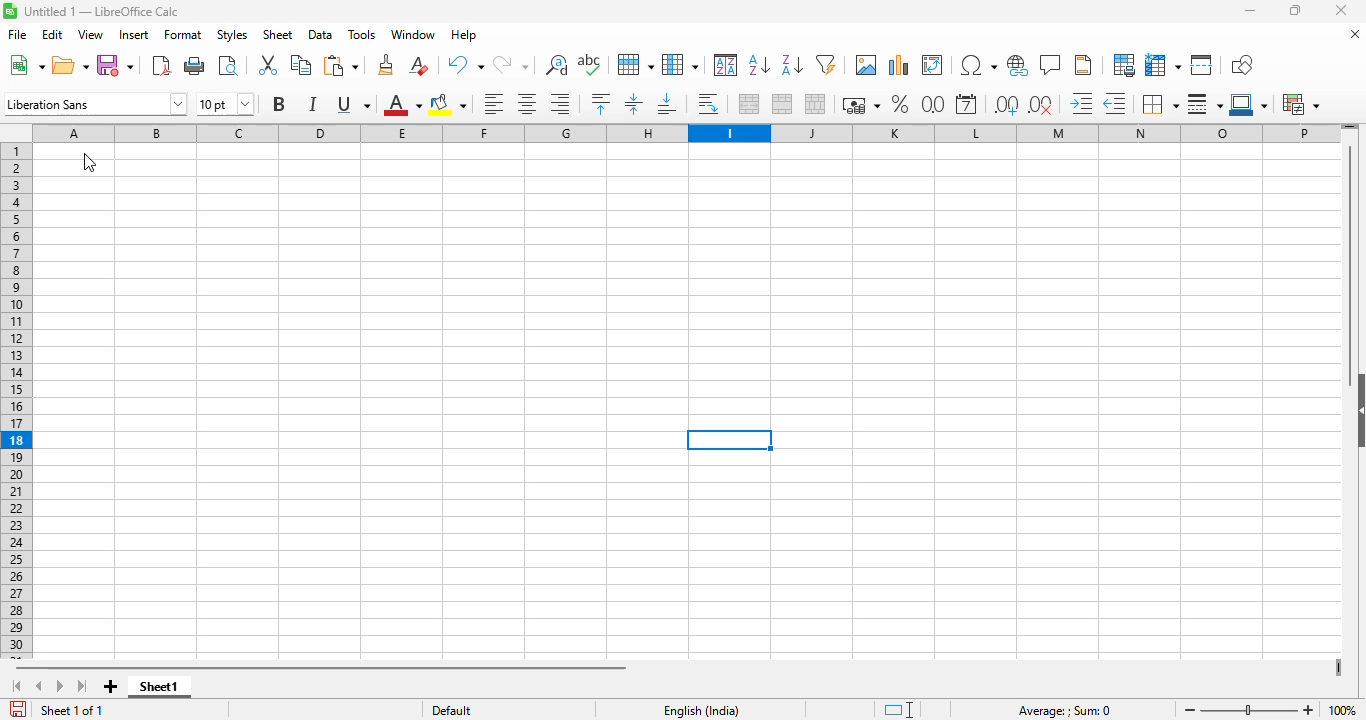 The width and height of the screenshot is (1366, 720). Describe the element at coordinates (73, 710) in the screenshot. I see `sheet 1 of 1` at that location.